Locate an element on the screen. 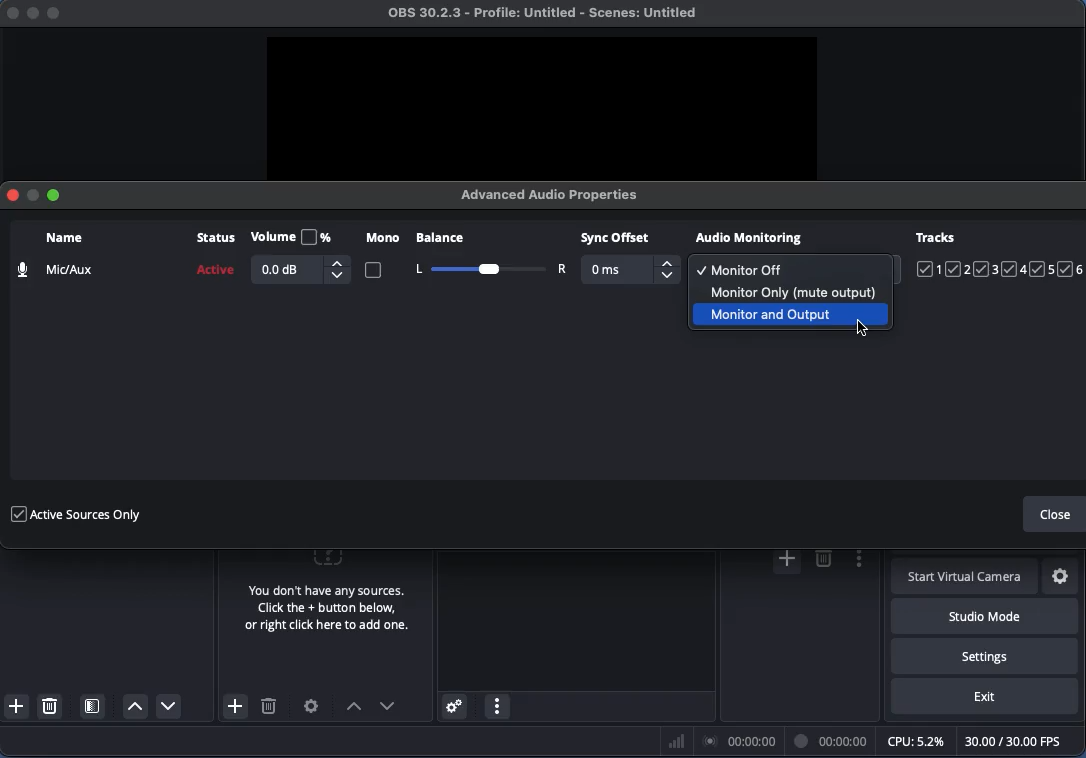  Move down is located at coordinates (388, 706).